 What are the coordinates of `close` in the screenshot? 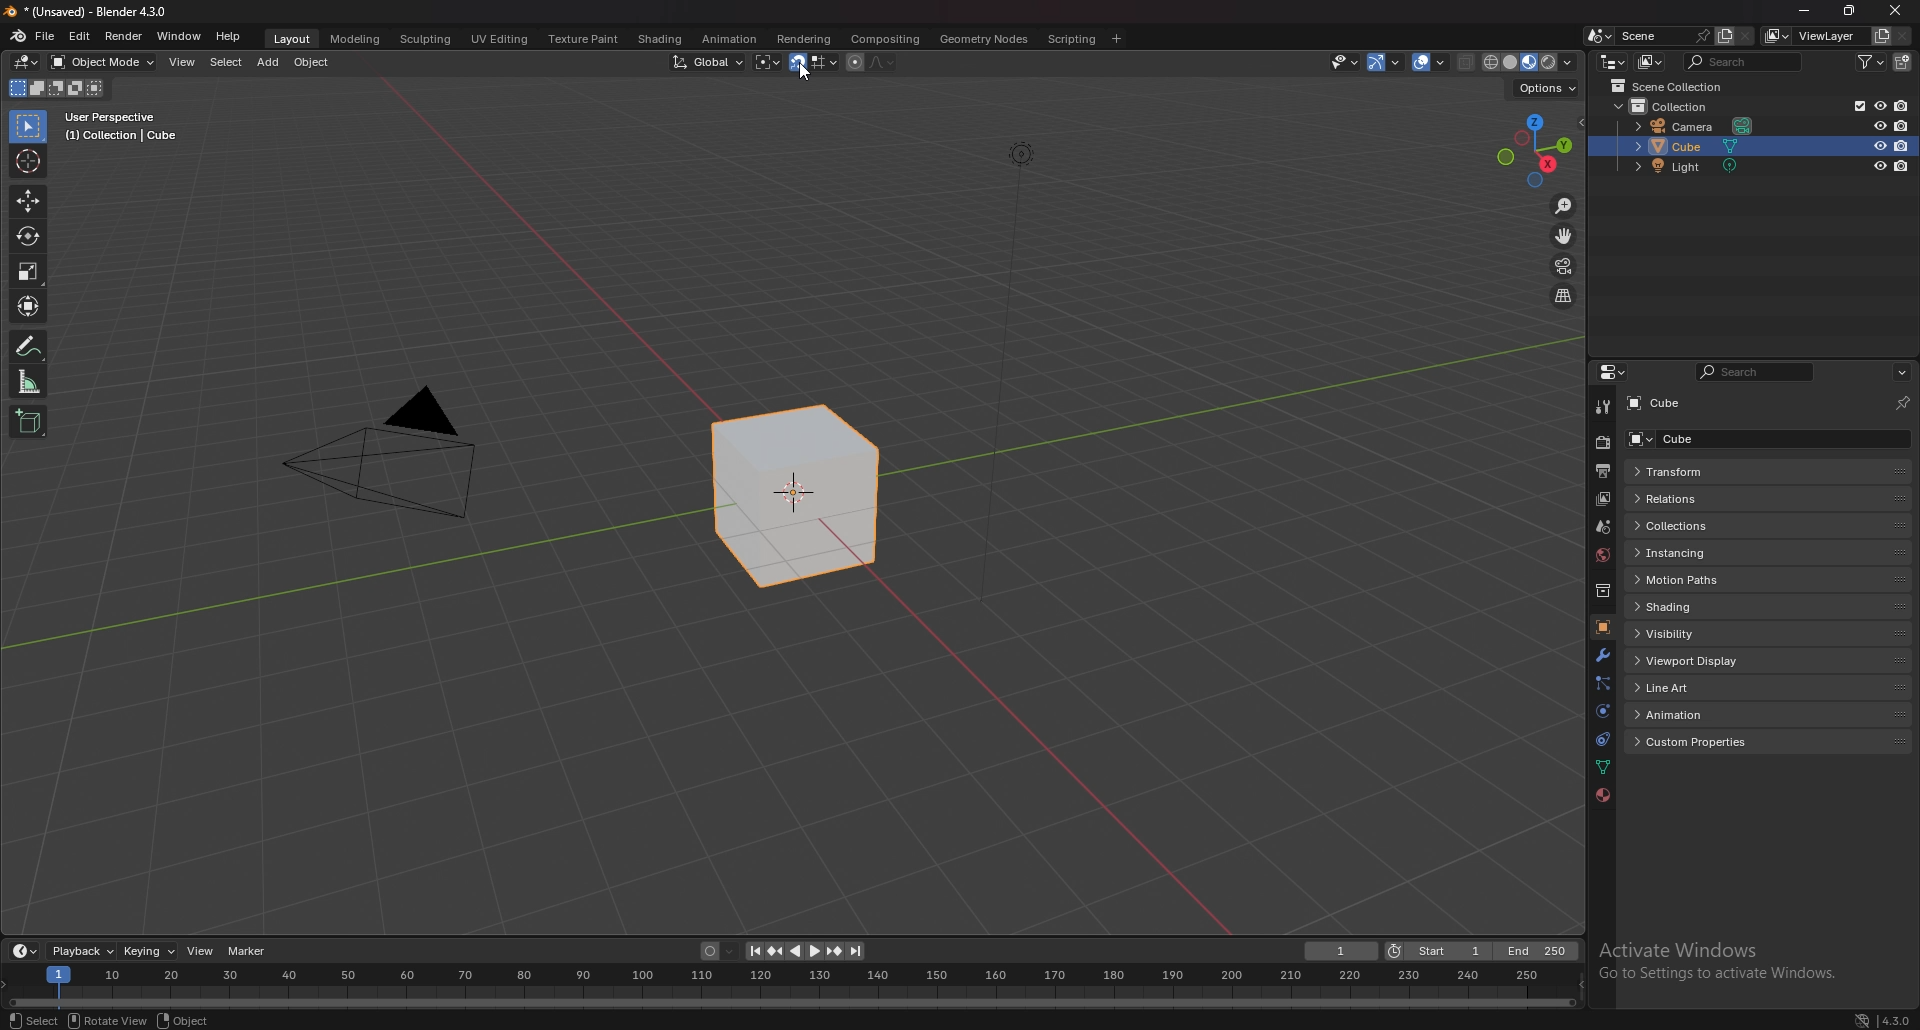 It's located at (1896, 10).